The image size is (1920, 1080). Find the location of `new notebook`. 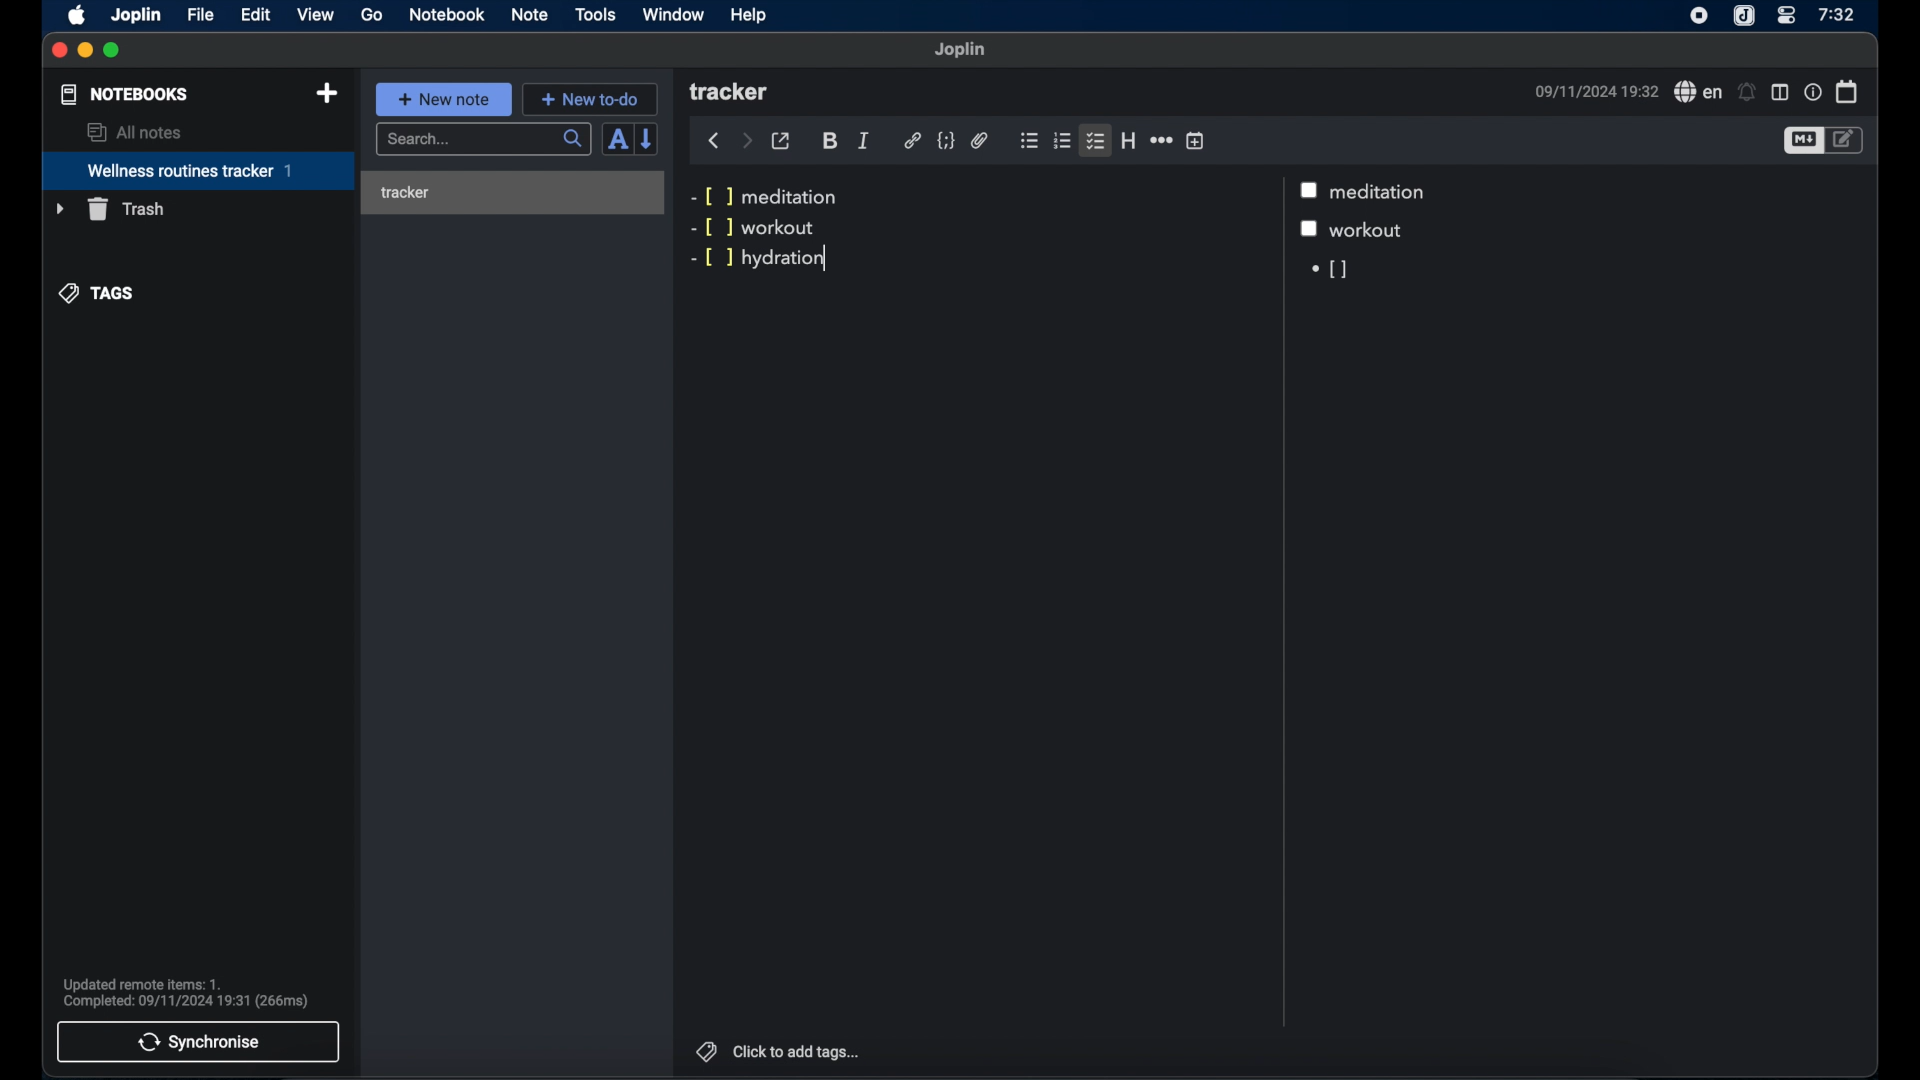

new notebook is located at coordinates (329, 94).